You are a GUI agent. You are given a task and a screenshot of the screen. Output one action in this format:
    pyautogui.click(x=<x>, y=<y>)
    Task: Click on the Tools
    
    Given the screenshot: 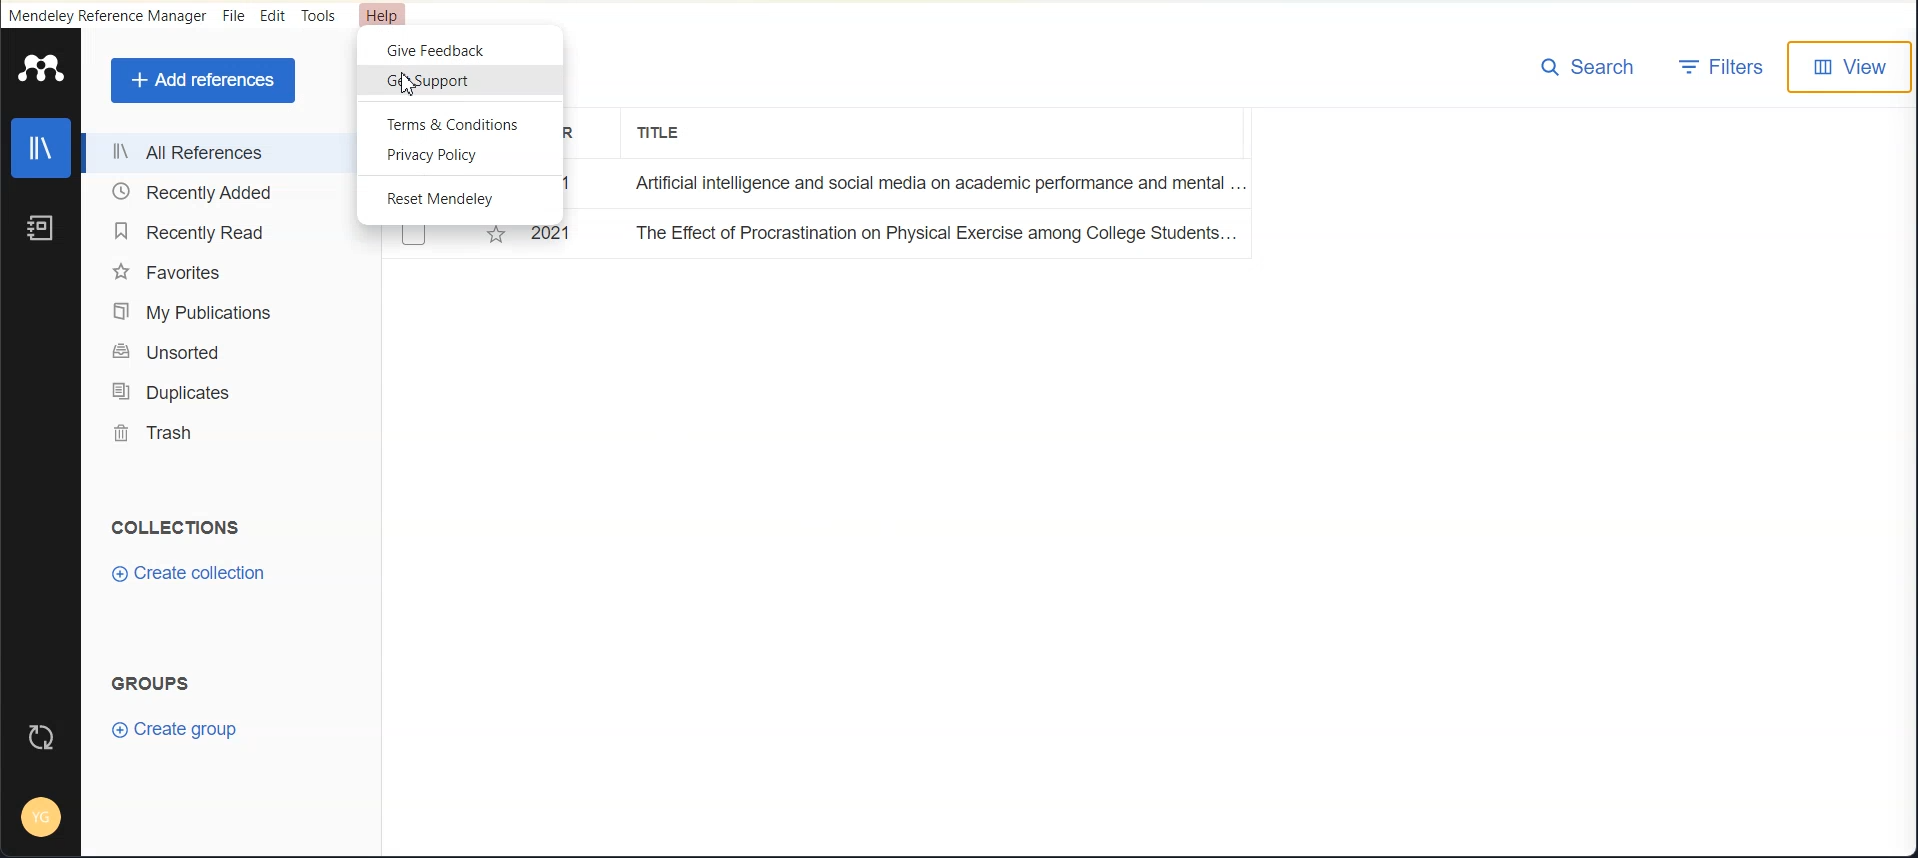 What is the action you would take?
    pyautogui.click(x=319, y=16)
    